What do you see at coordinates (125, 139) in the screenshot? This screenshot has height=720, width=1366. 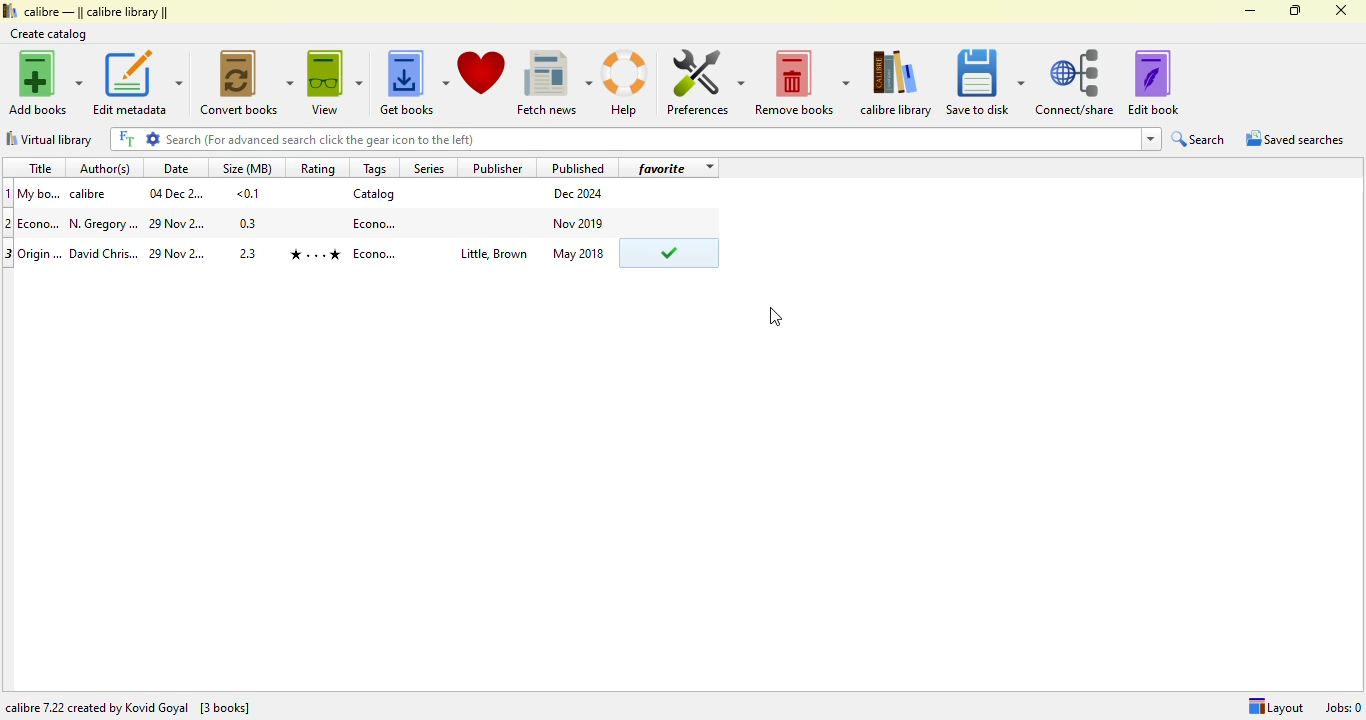 I see `FT` at bounding box center [125, 139].